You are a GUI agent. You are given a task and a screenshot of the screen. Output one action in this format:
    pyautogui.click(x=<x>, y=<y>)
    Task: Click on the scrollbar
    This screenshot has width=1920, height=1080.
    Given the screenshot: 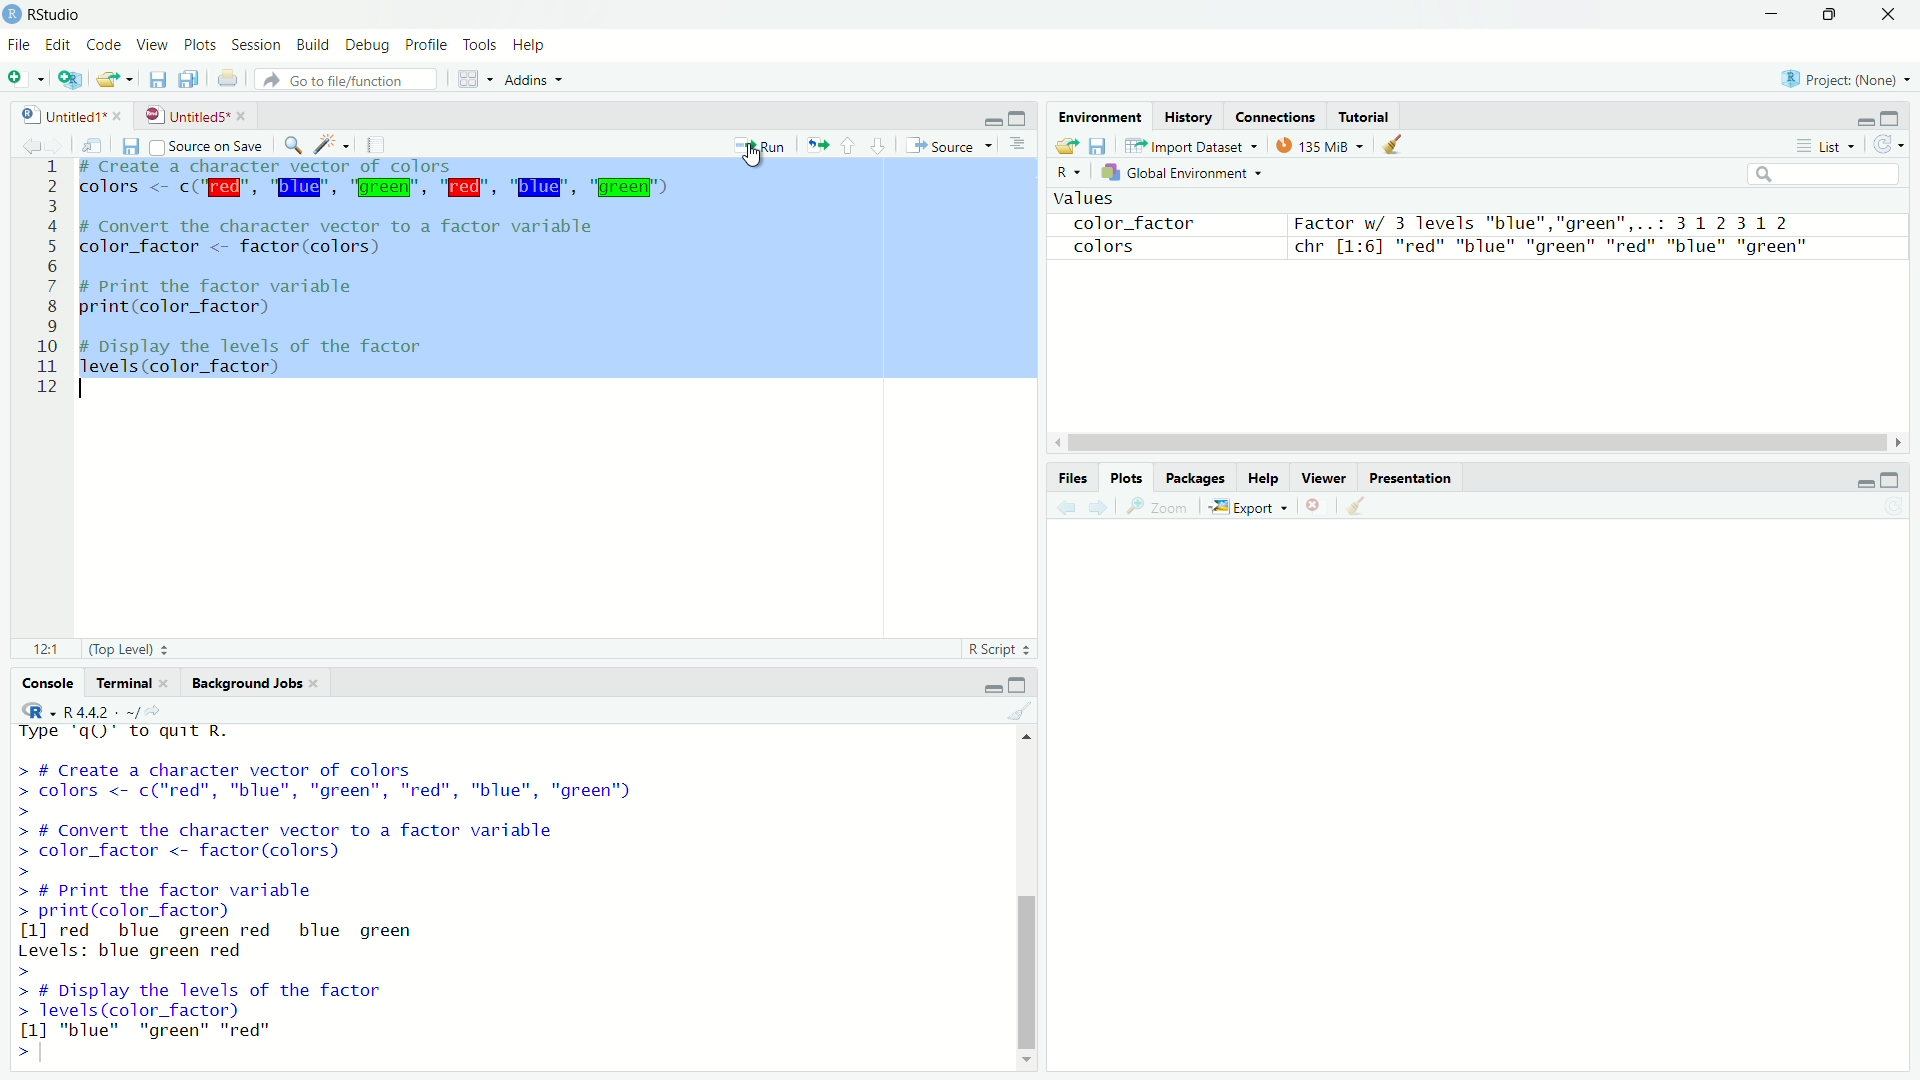 What is the action you would take?
    pyautogui.click(x=1030, y=903)
    